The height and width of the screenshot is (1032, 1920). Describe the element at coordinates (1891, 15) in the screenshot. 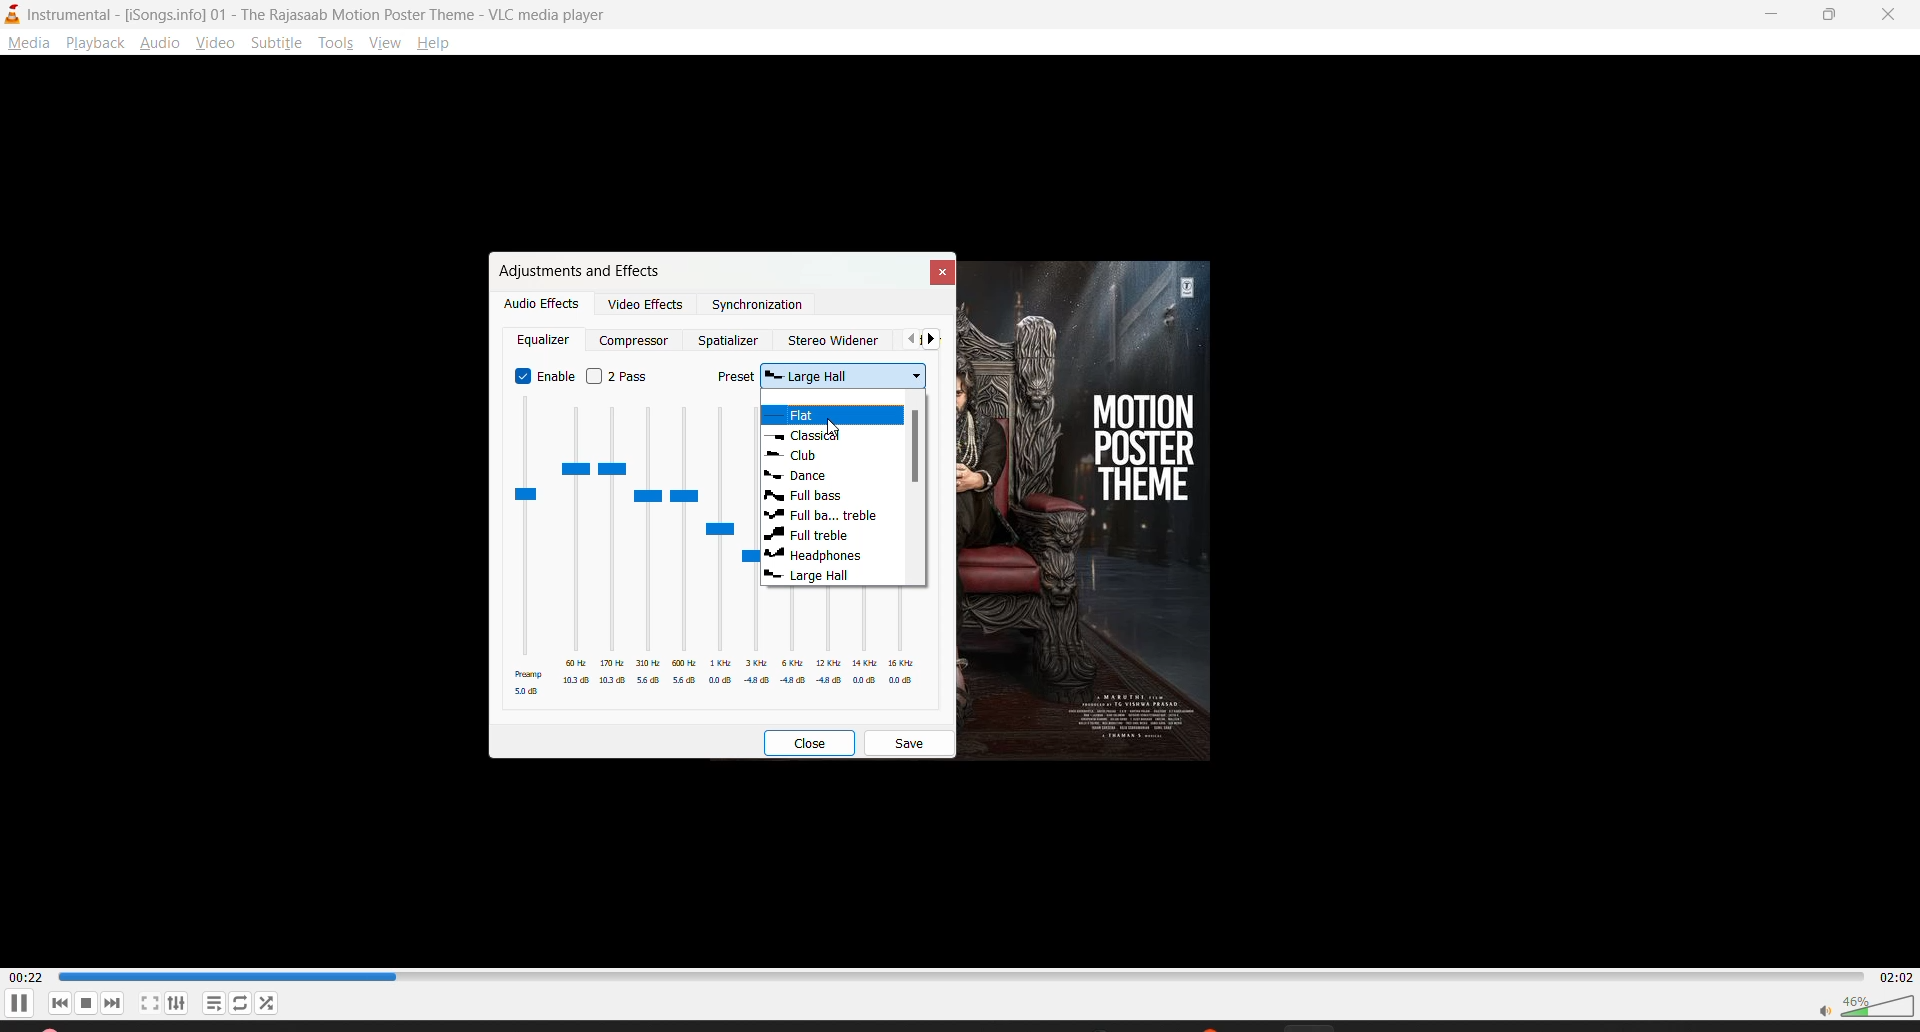

I see `close` at that location.